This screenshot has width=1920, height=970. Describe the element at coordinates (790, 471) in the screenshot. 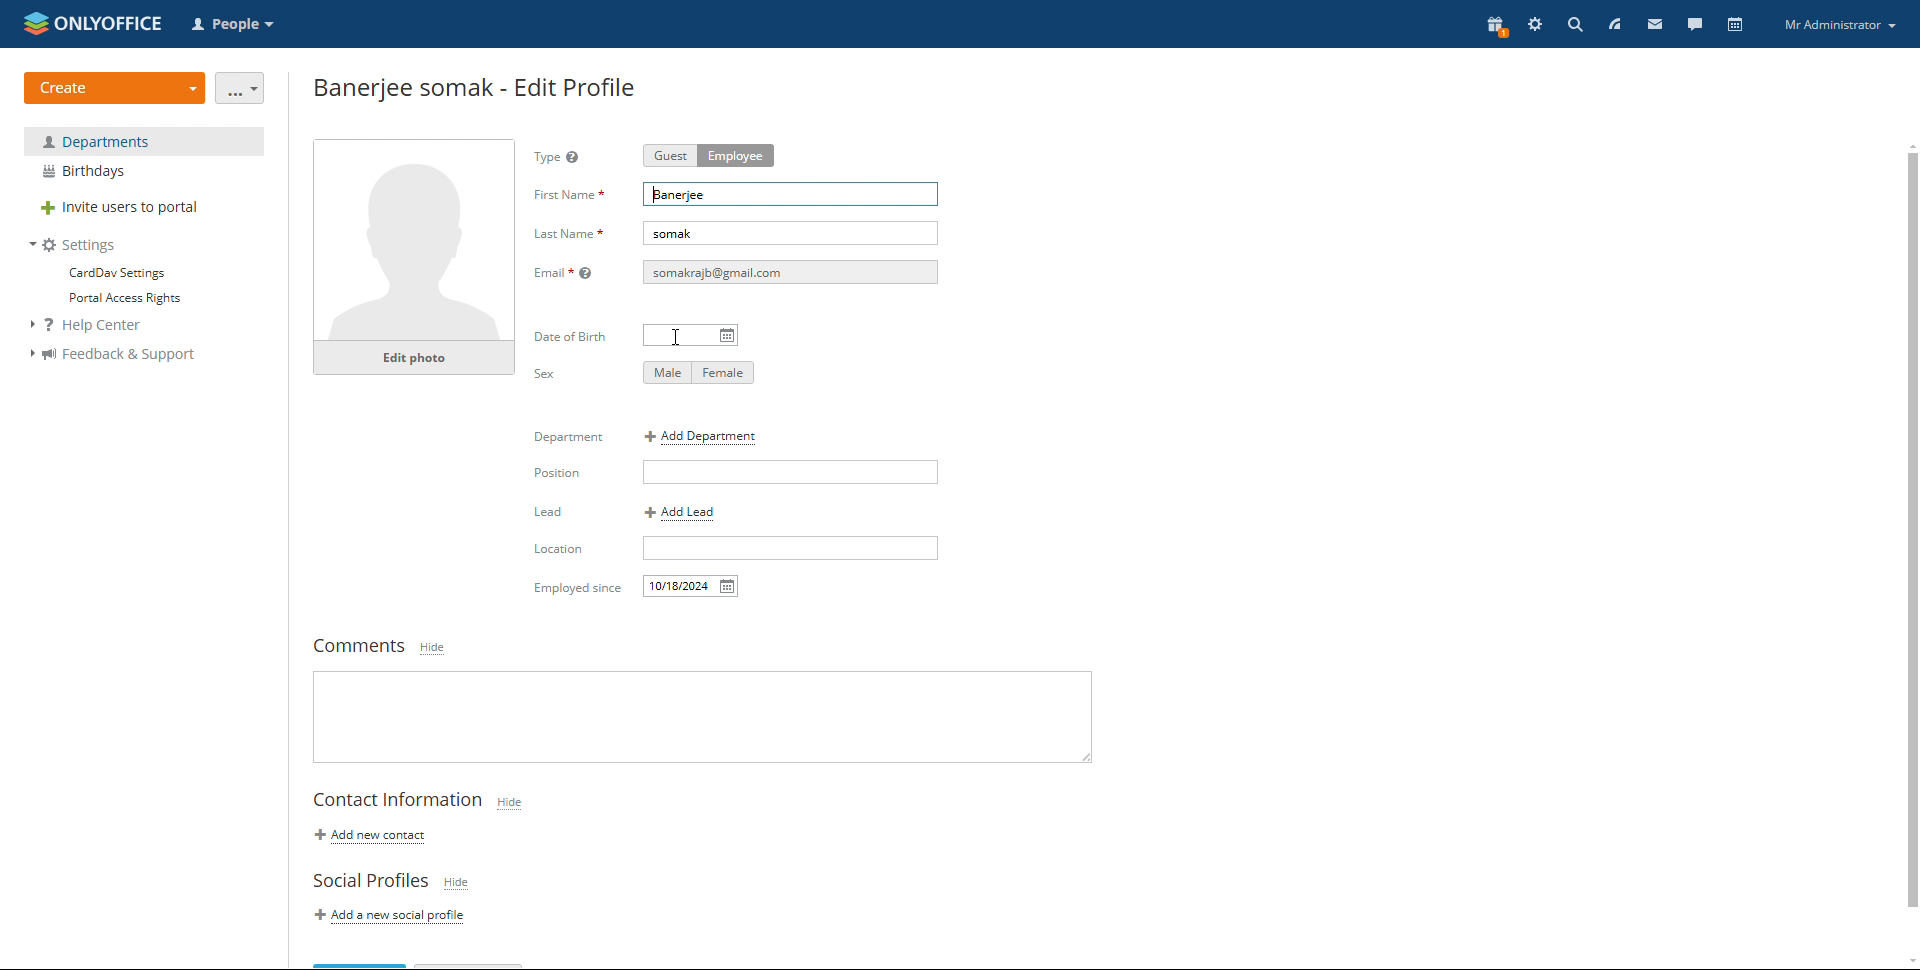

I see `position` at that location.